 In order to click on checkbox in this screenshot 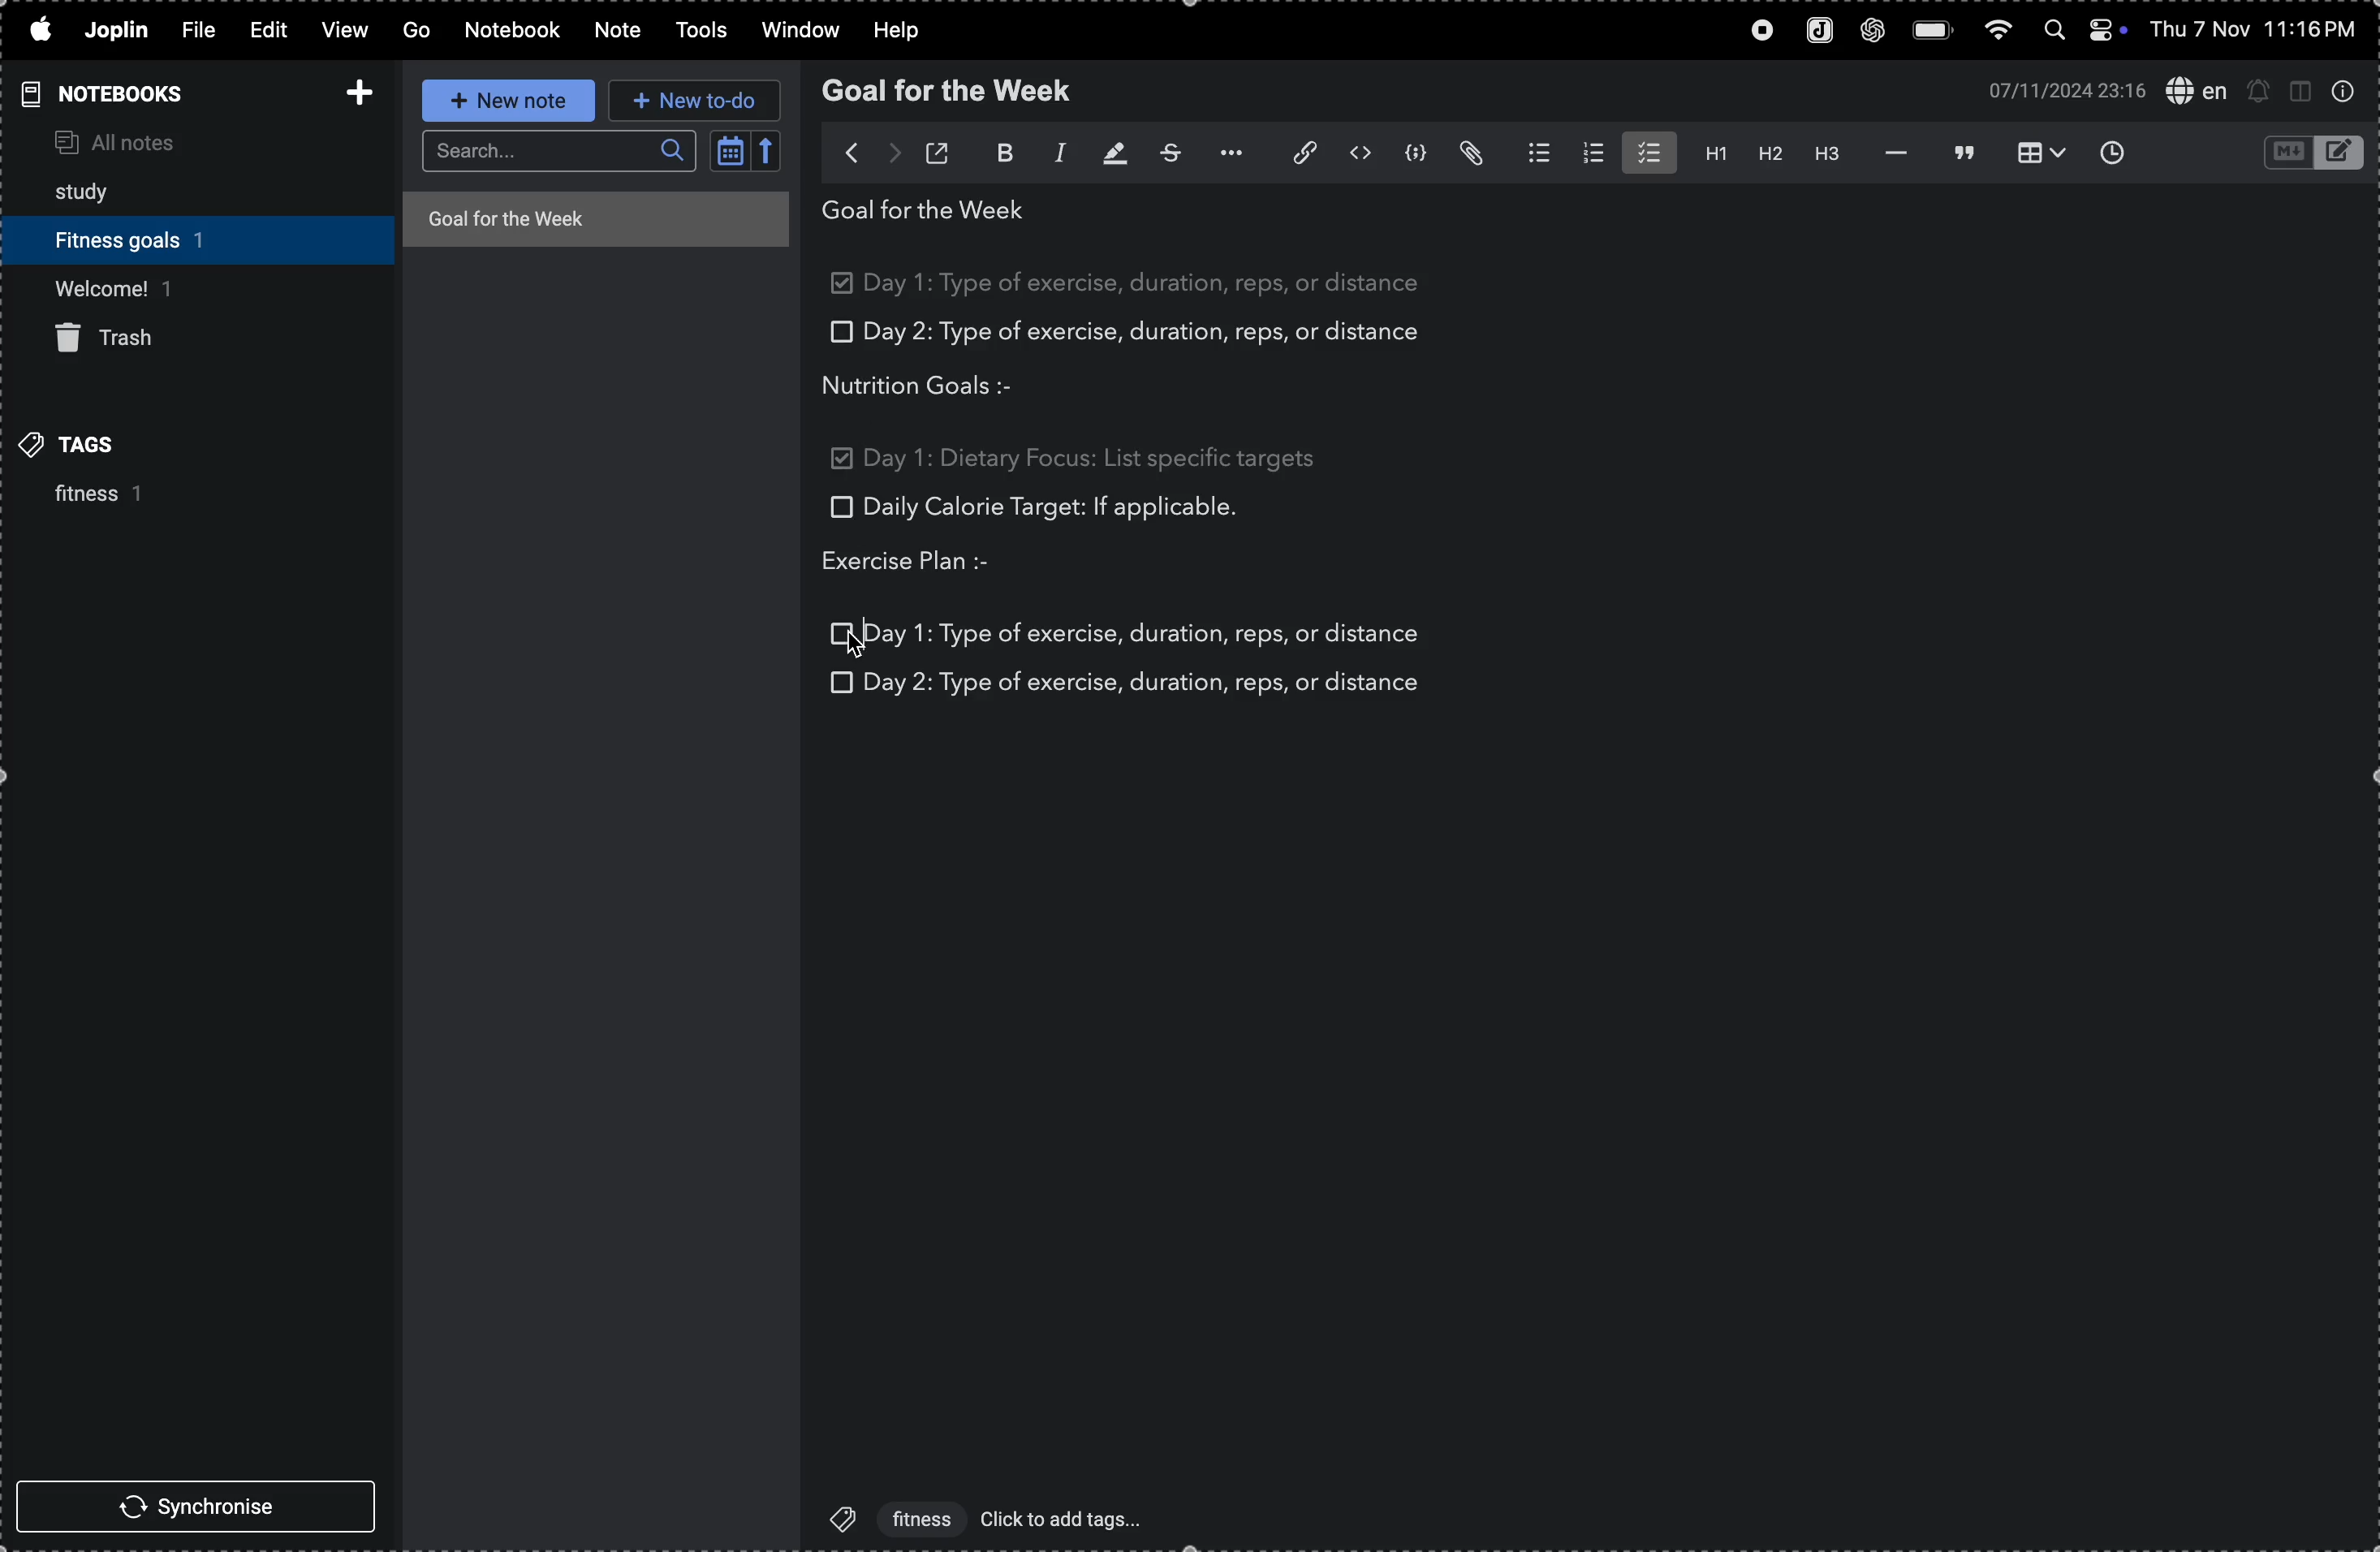, I will do `click(838, 333)`.